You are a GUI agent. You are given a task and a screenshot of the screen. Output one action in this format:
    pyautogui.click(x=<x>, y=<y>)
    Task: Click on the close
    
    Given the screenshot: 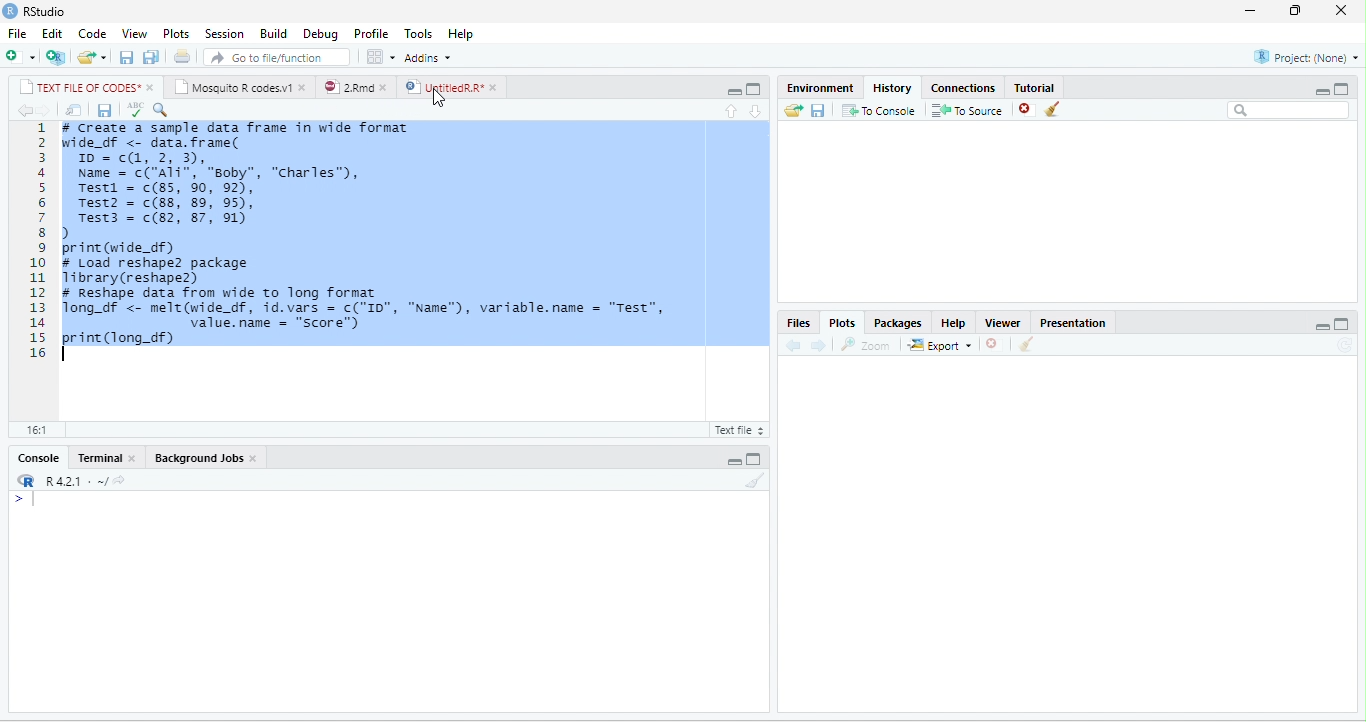 What is the action you would take?
    pyautogui.click(x=304, y=86)
    